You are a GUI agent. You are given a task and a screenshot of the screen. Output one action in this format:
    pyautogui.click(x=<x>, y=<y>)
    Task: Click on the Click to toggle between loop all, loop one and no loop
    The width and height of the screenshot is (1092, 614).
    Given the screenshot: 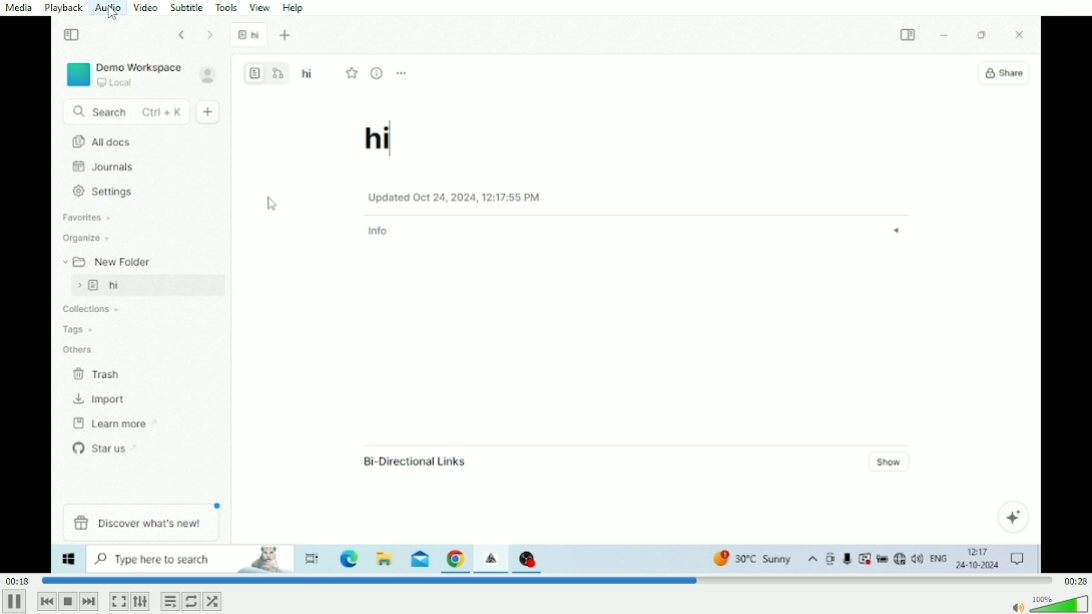 What is the action you would take?
    pyautogui.click(x=191, y=601)
    